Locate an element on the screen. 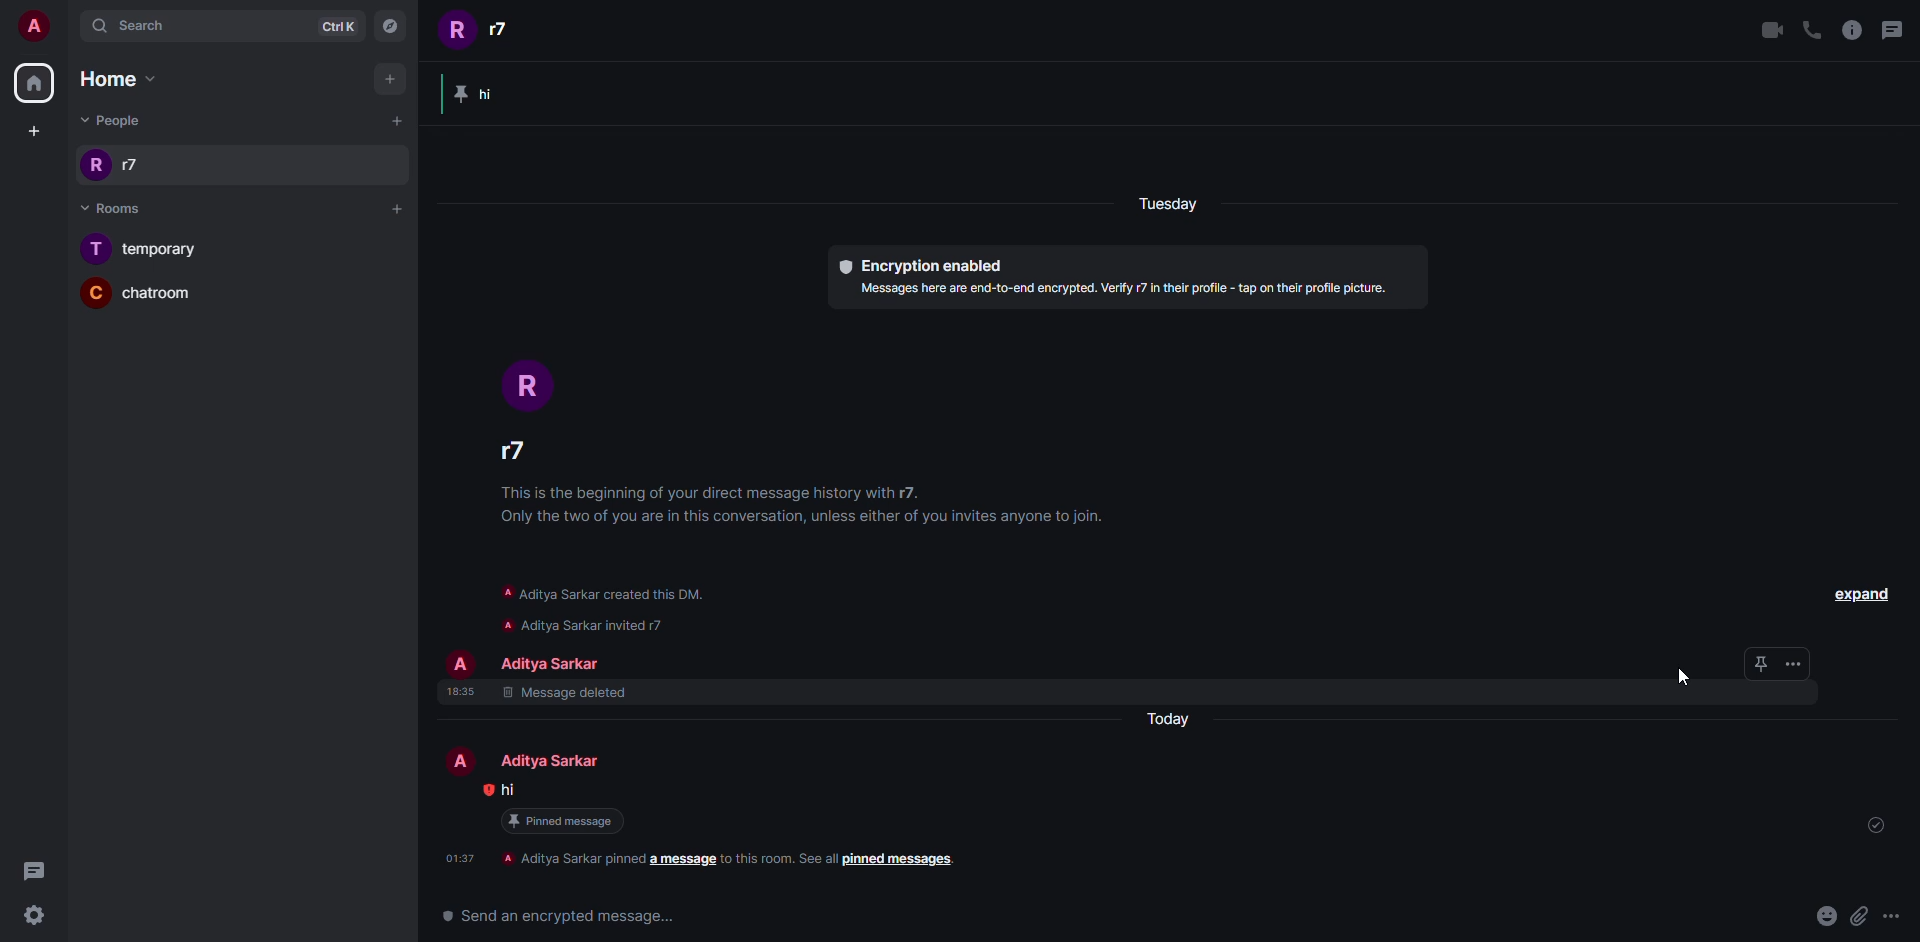  threads is located at coordinates (1890, 29).